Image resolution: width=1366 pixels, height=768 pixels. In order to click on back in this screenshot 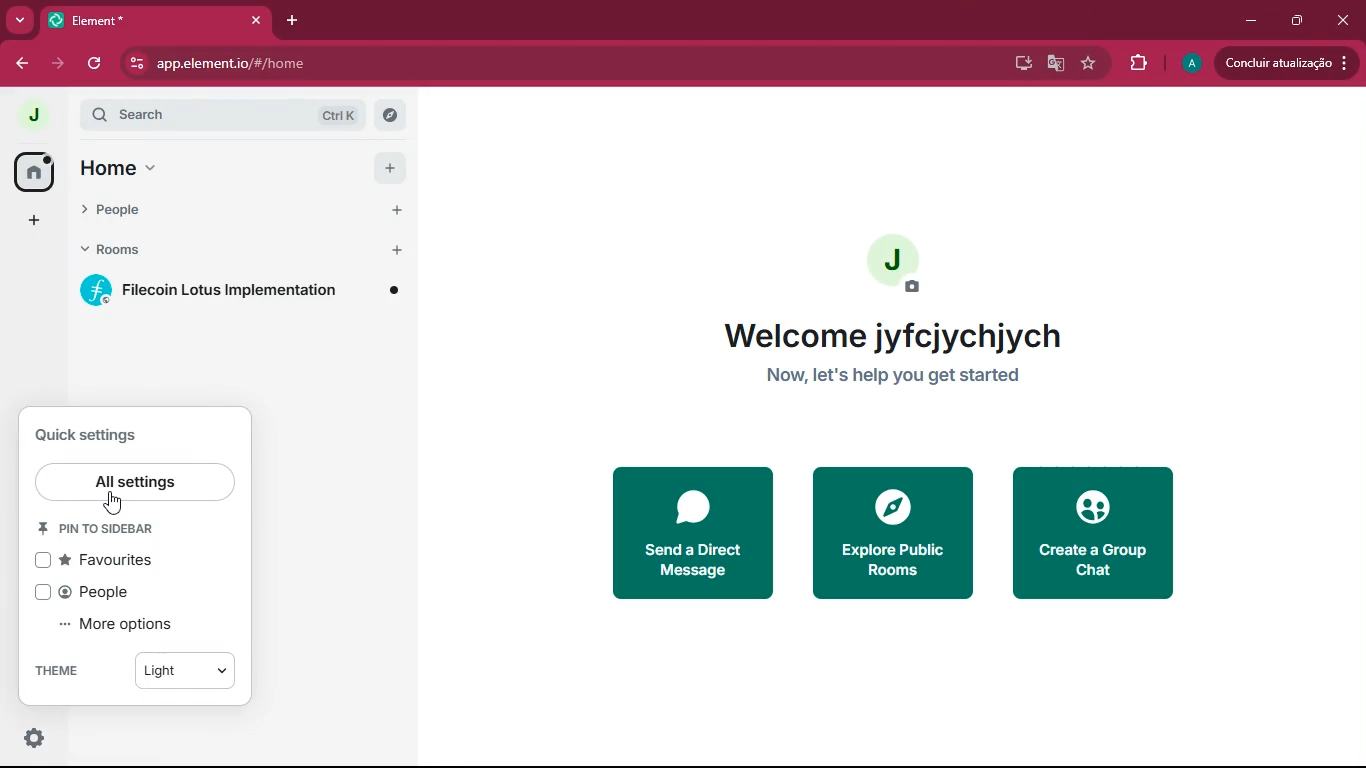, I will do `click(20, 63)`.